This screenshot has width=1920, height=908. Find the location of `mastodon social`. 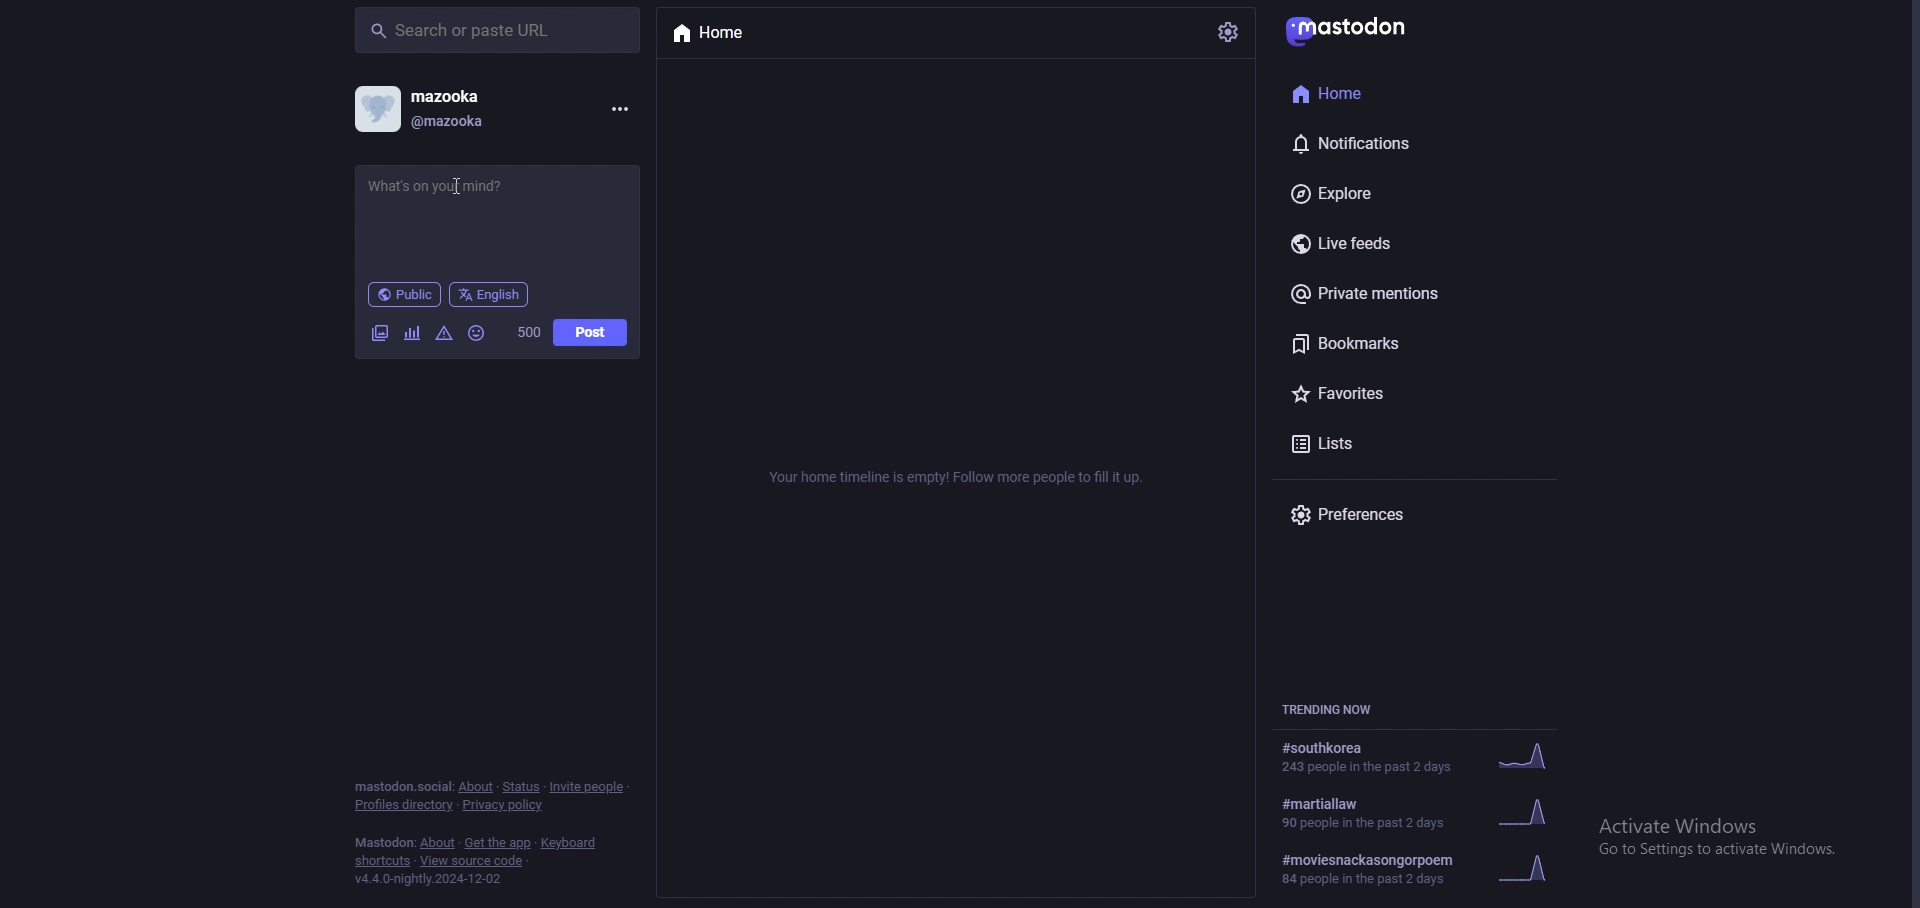

mastodon social is located at coordinates (401, 786).